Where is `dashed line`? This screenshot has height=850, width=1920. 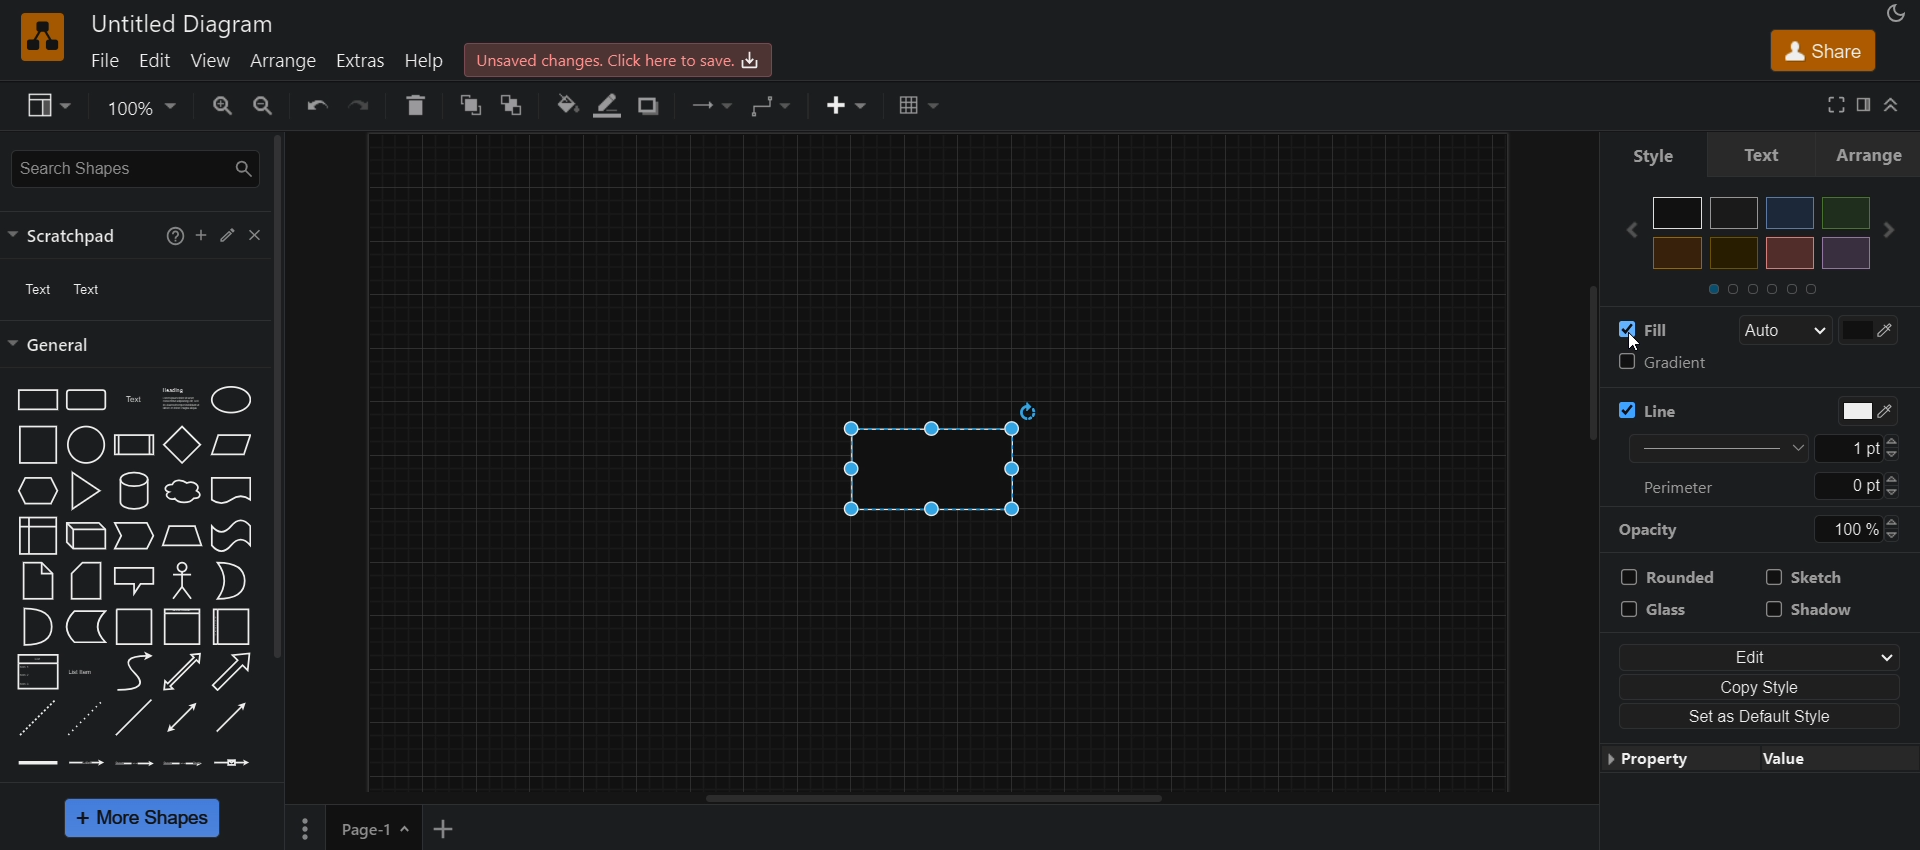 dashed line is located at coordinates (37, 721).